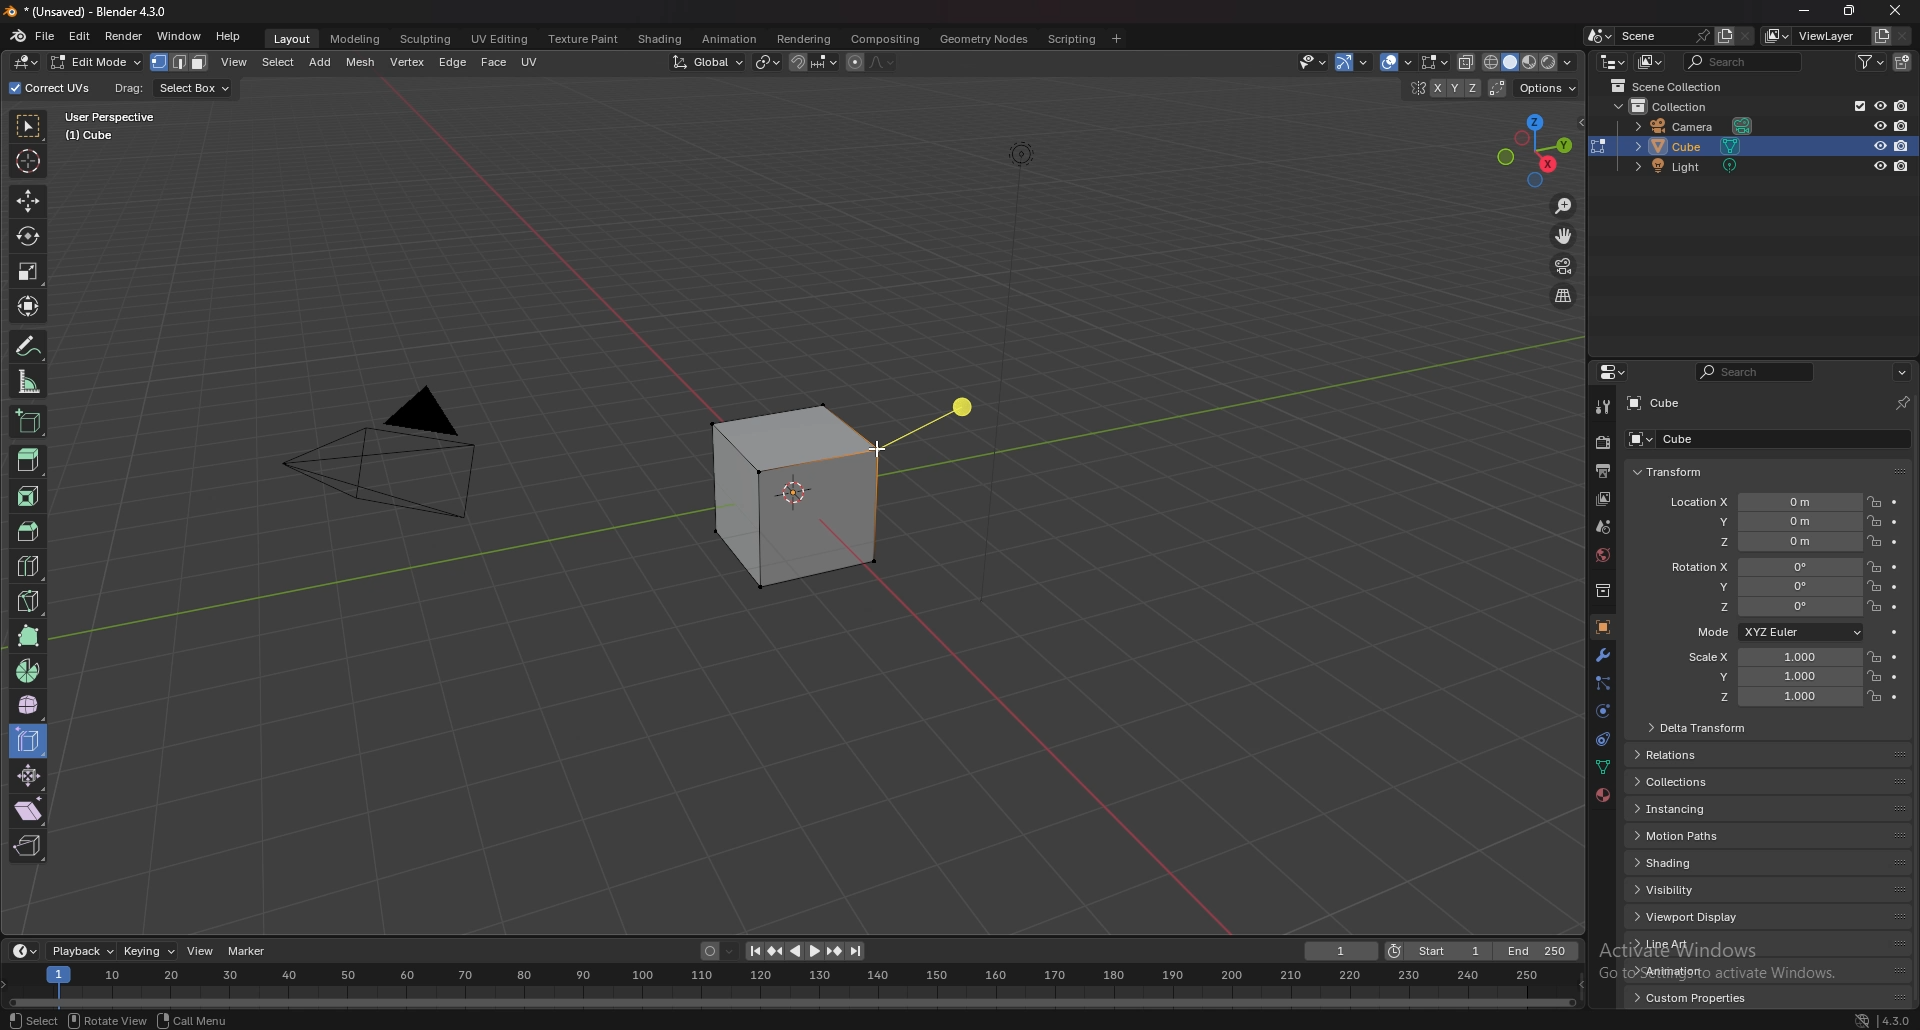 The width and height of the screenshot is (1920, 1030). Describe the element at coordinates (1671, 471) in the screenshot. I see `transform` at that location.